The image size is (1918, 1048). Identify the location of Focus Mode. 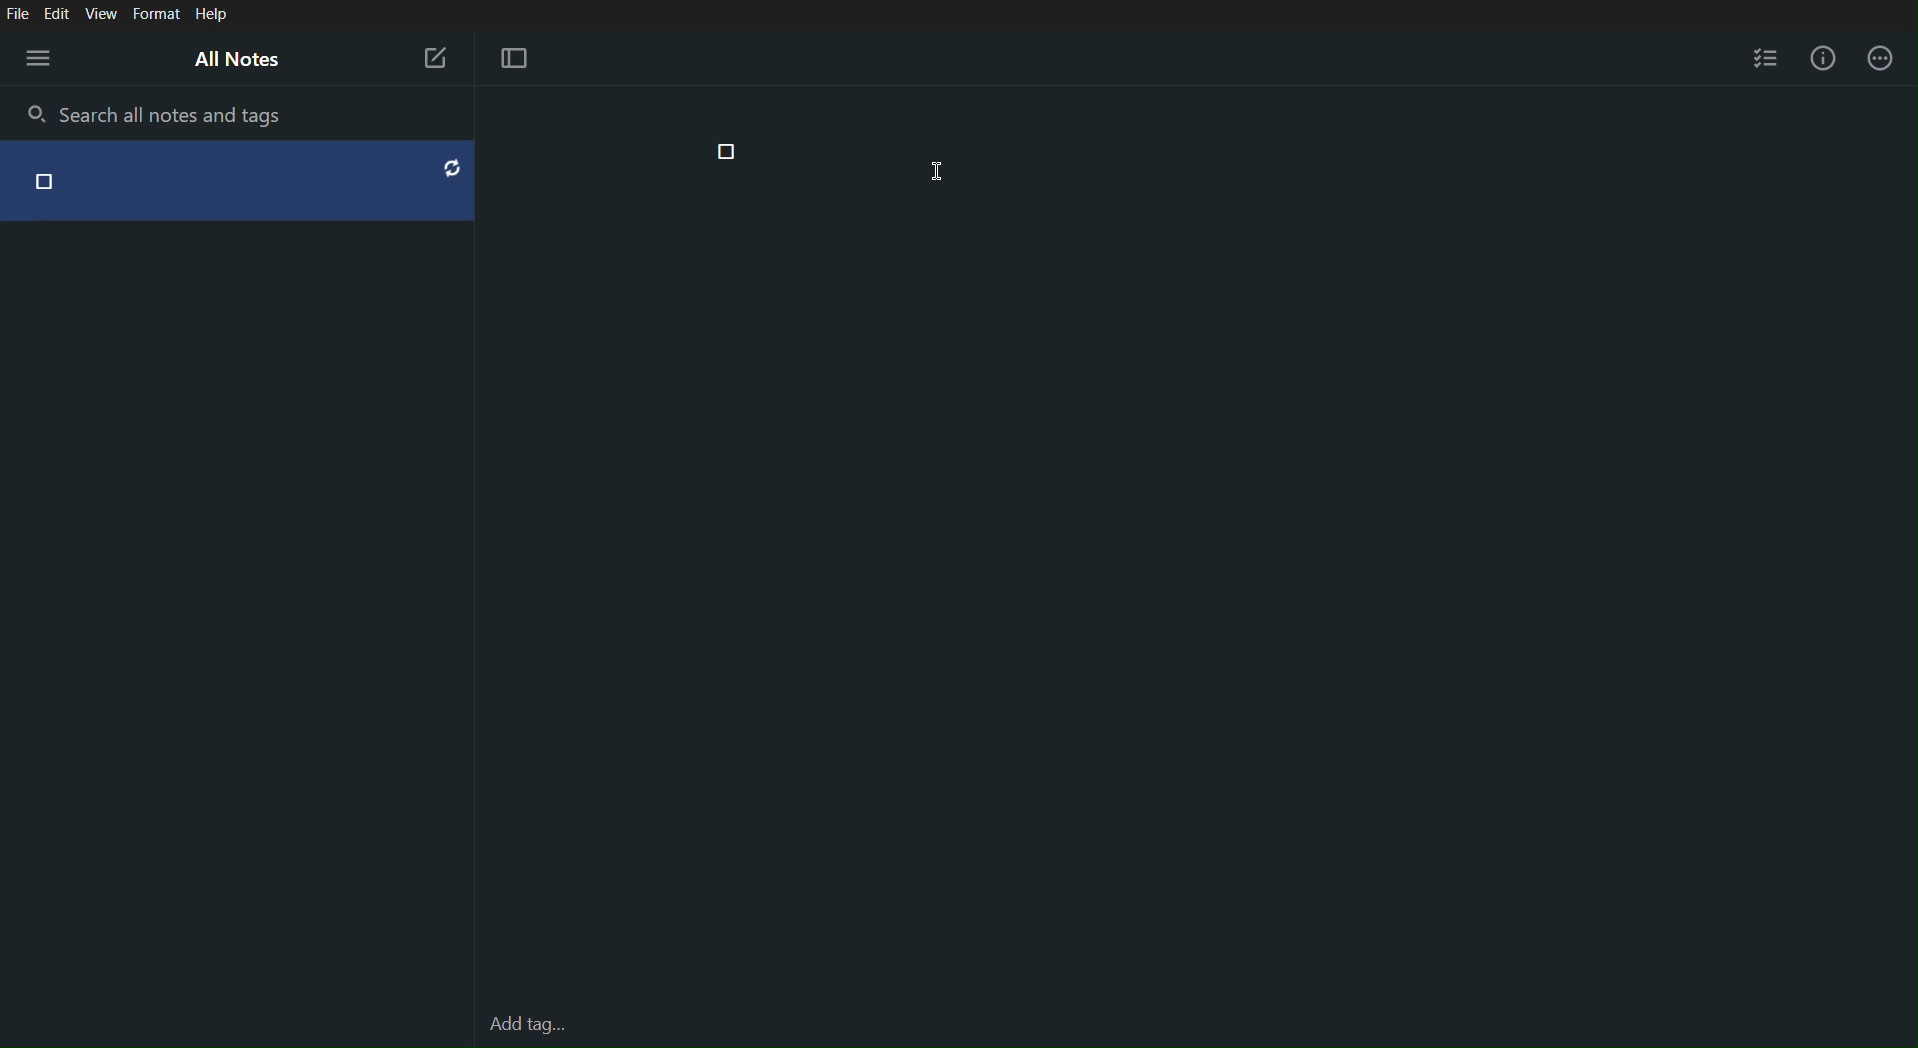
(513, 59).